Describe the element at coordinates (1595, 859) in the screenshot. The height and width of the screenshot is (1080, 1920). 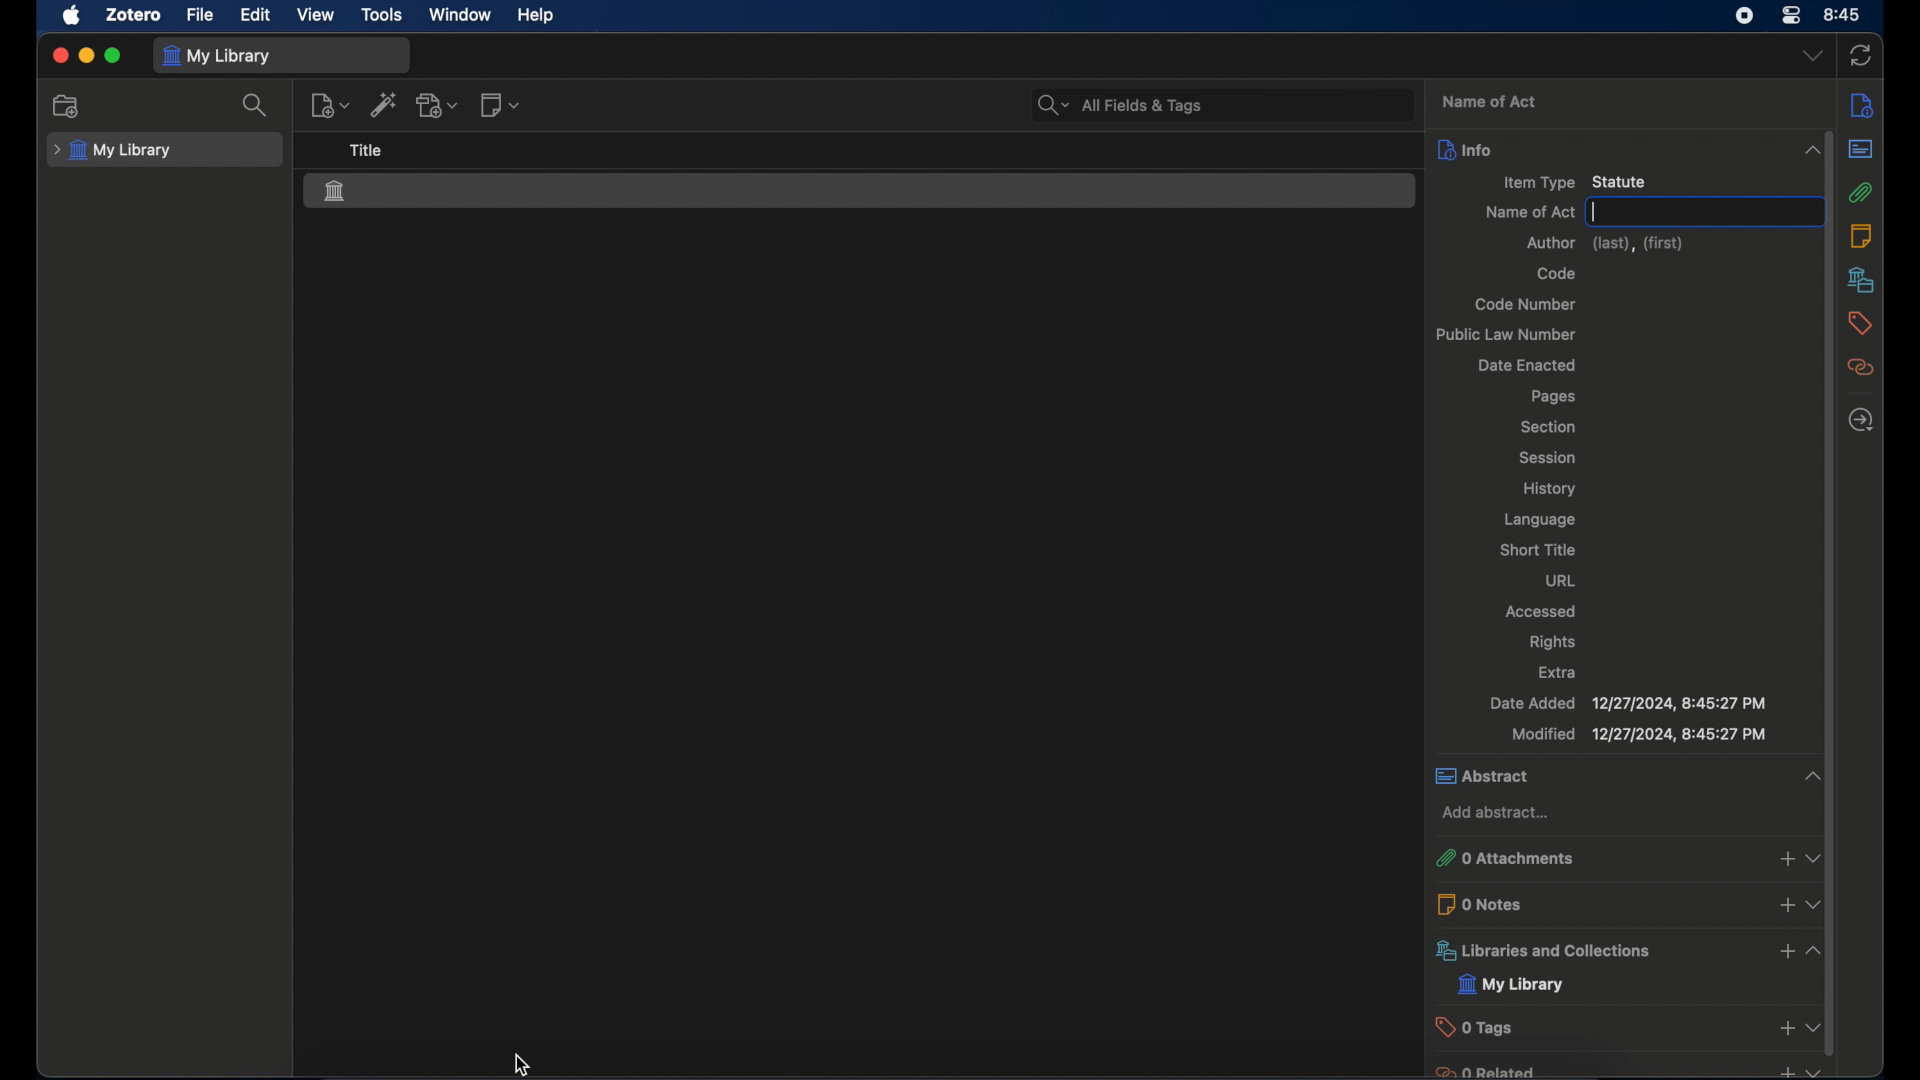
I see `0 attachments` at that location.